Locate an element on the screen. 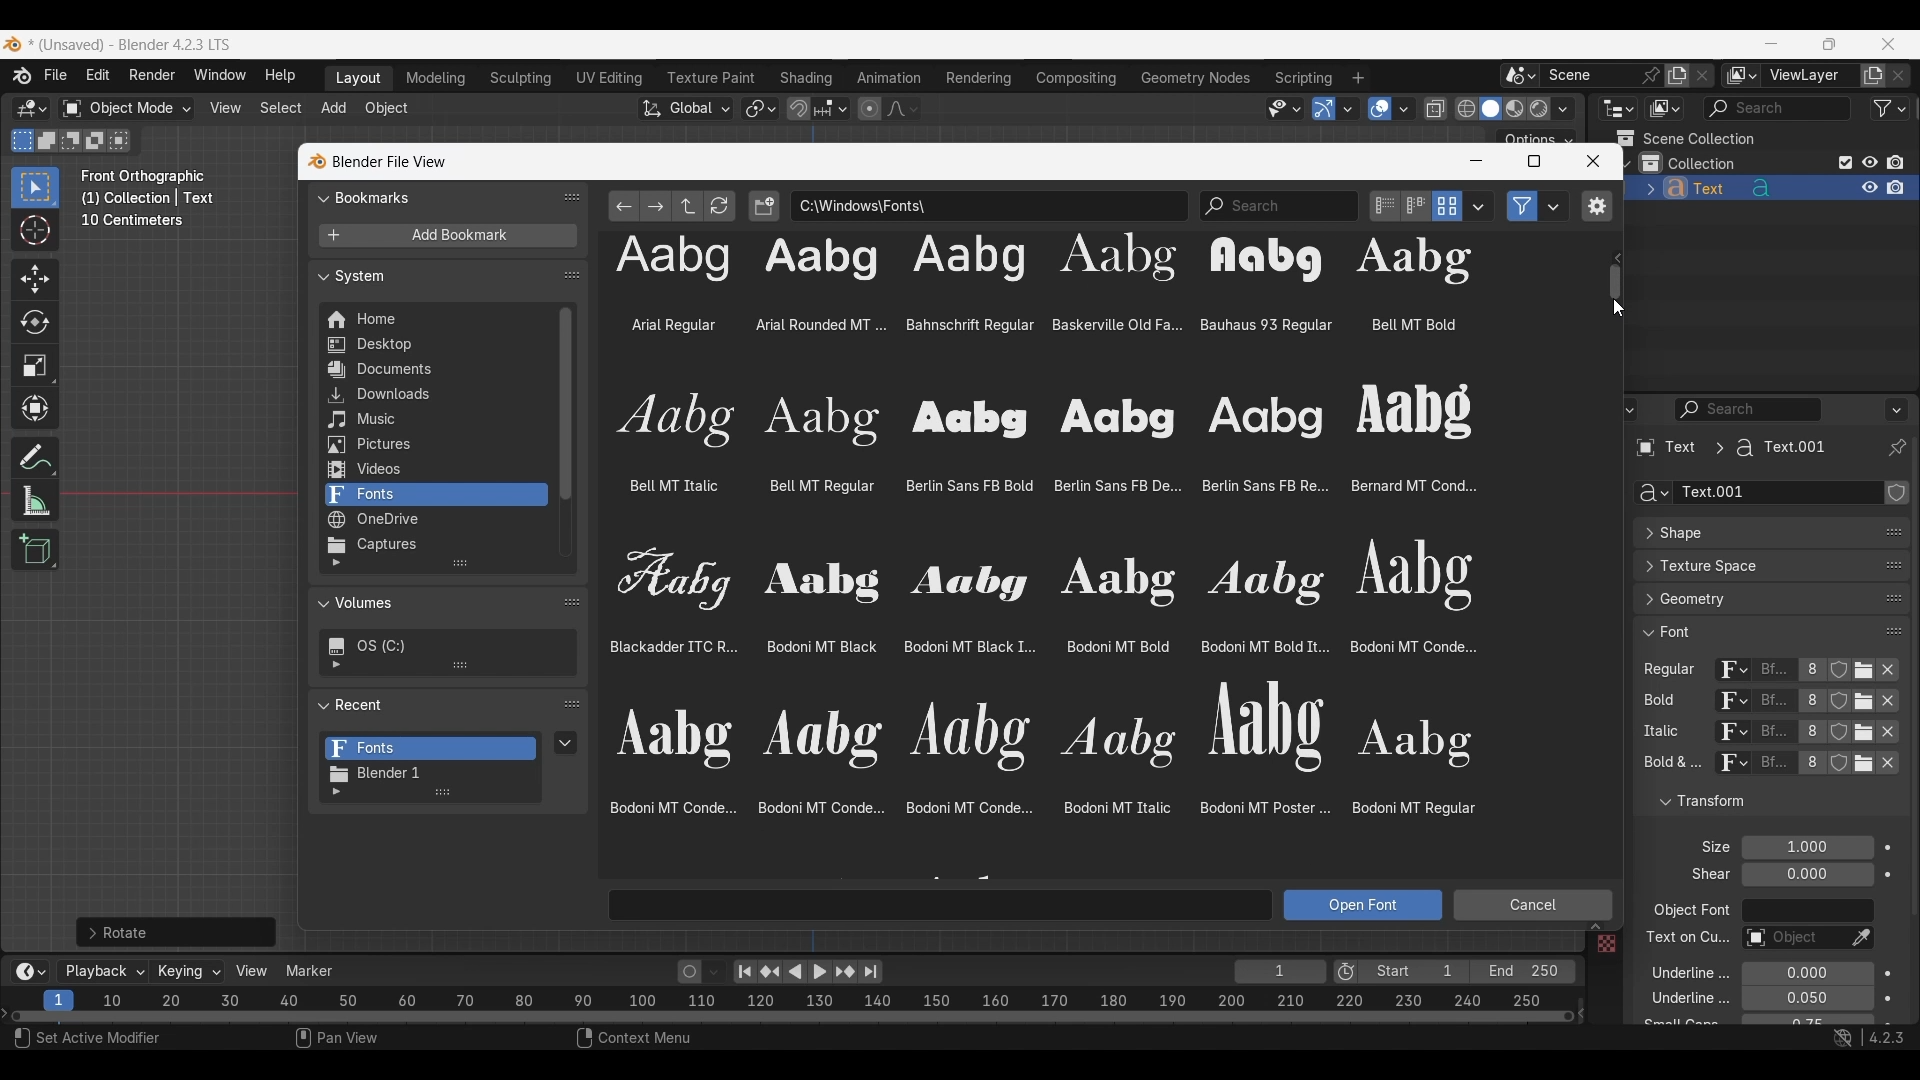  Scale is located at coordinates (36, 366).